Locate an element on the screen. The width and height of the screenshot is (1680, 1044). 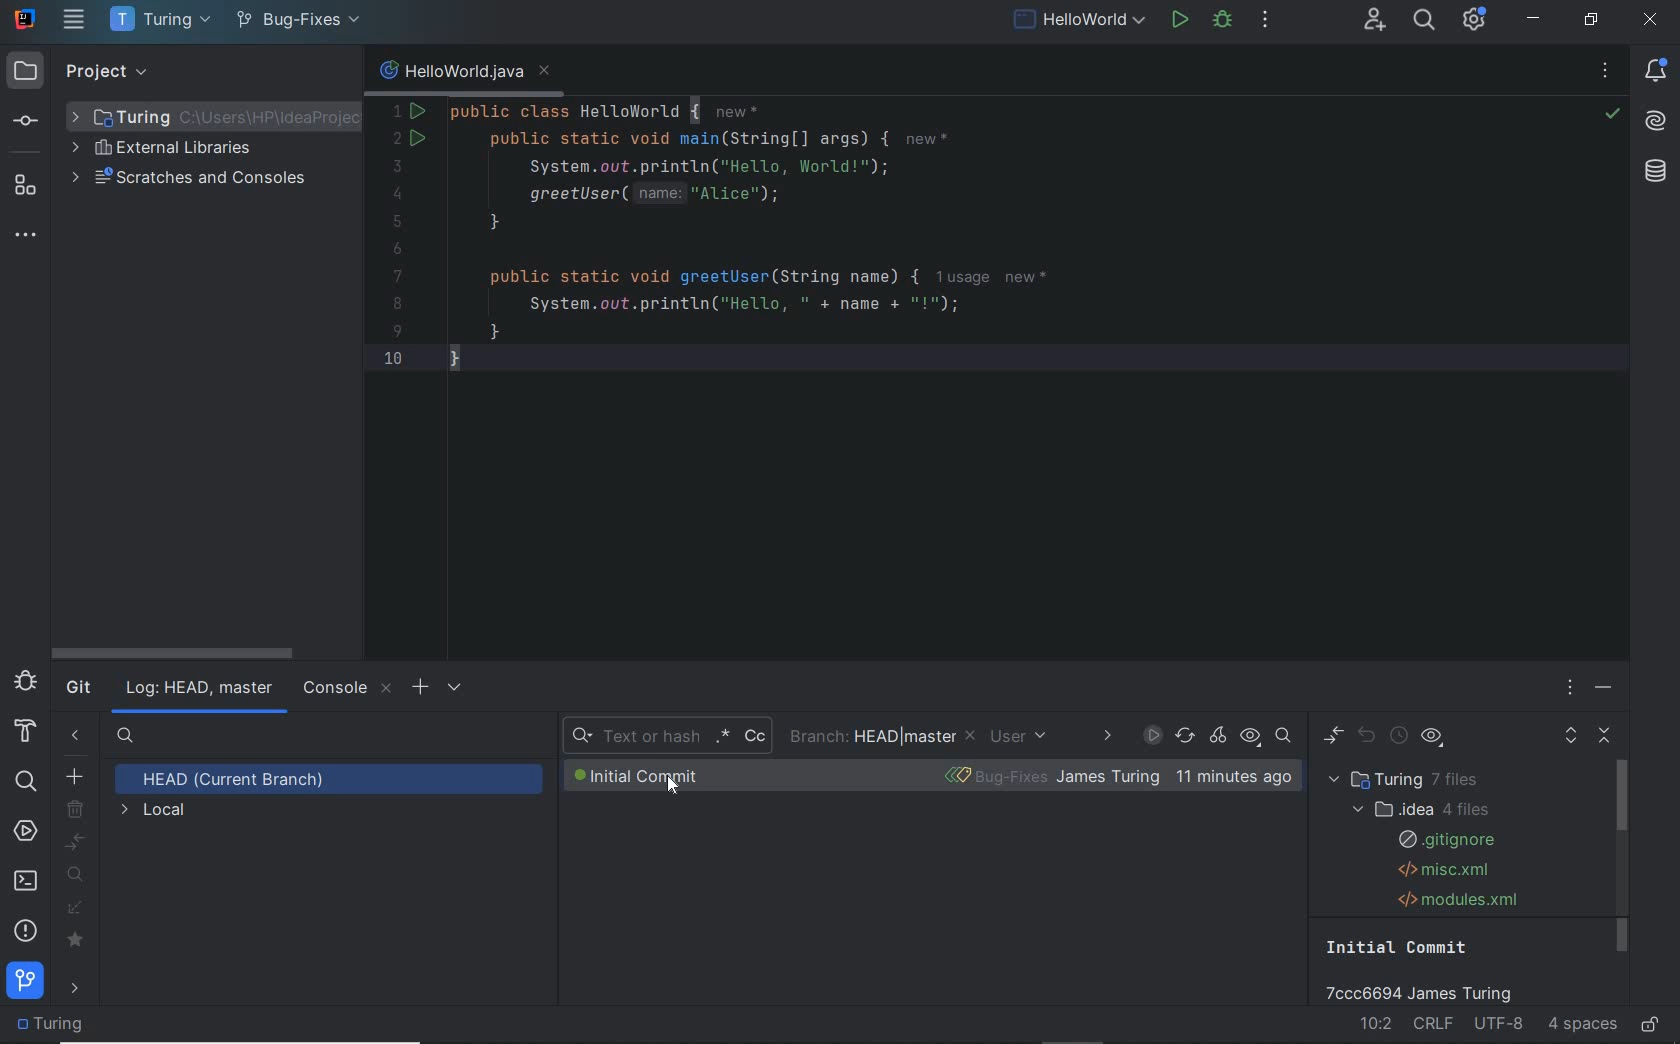
cursor is located at coordinates (674, 785).